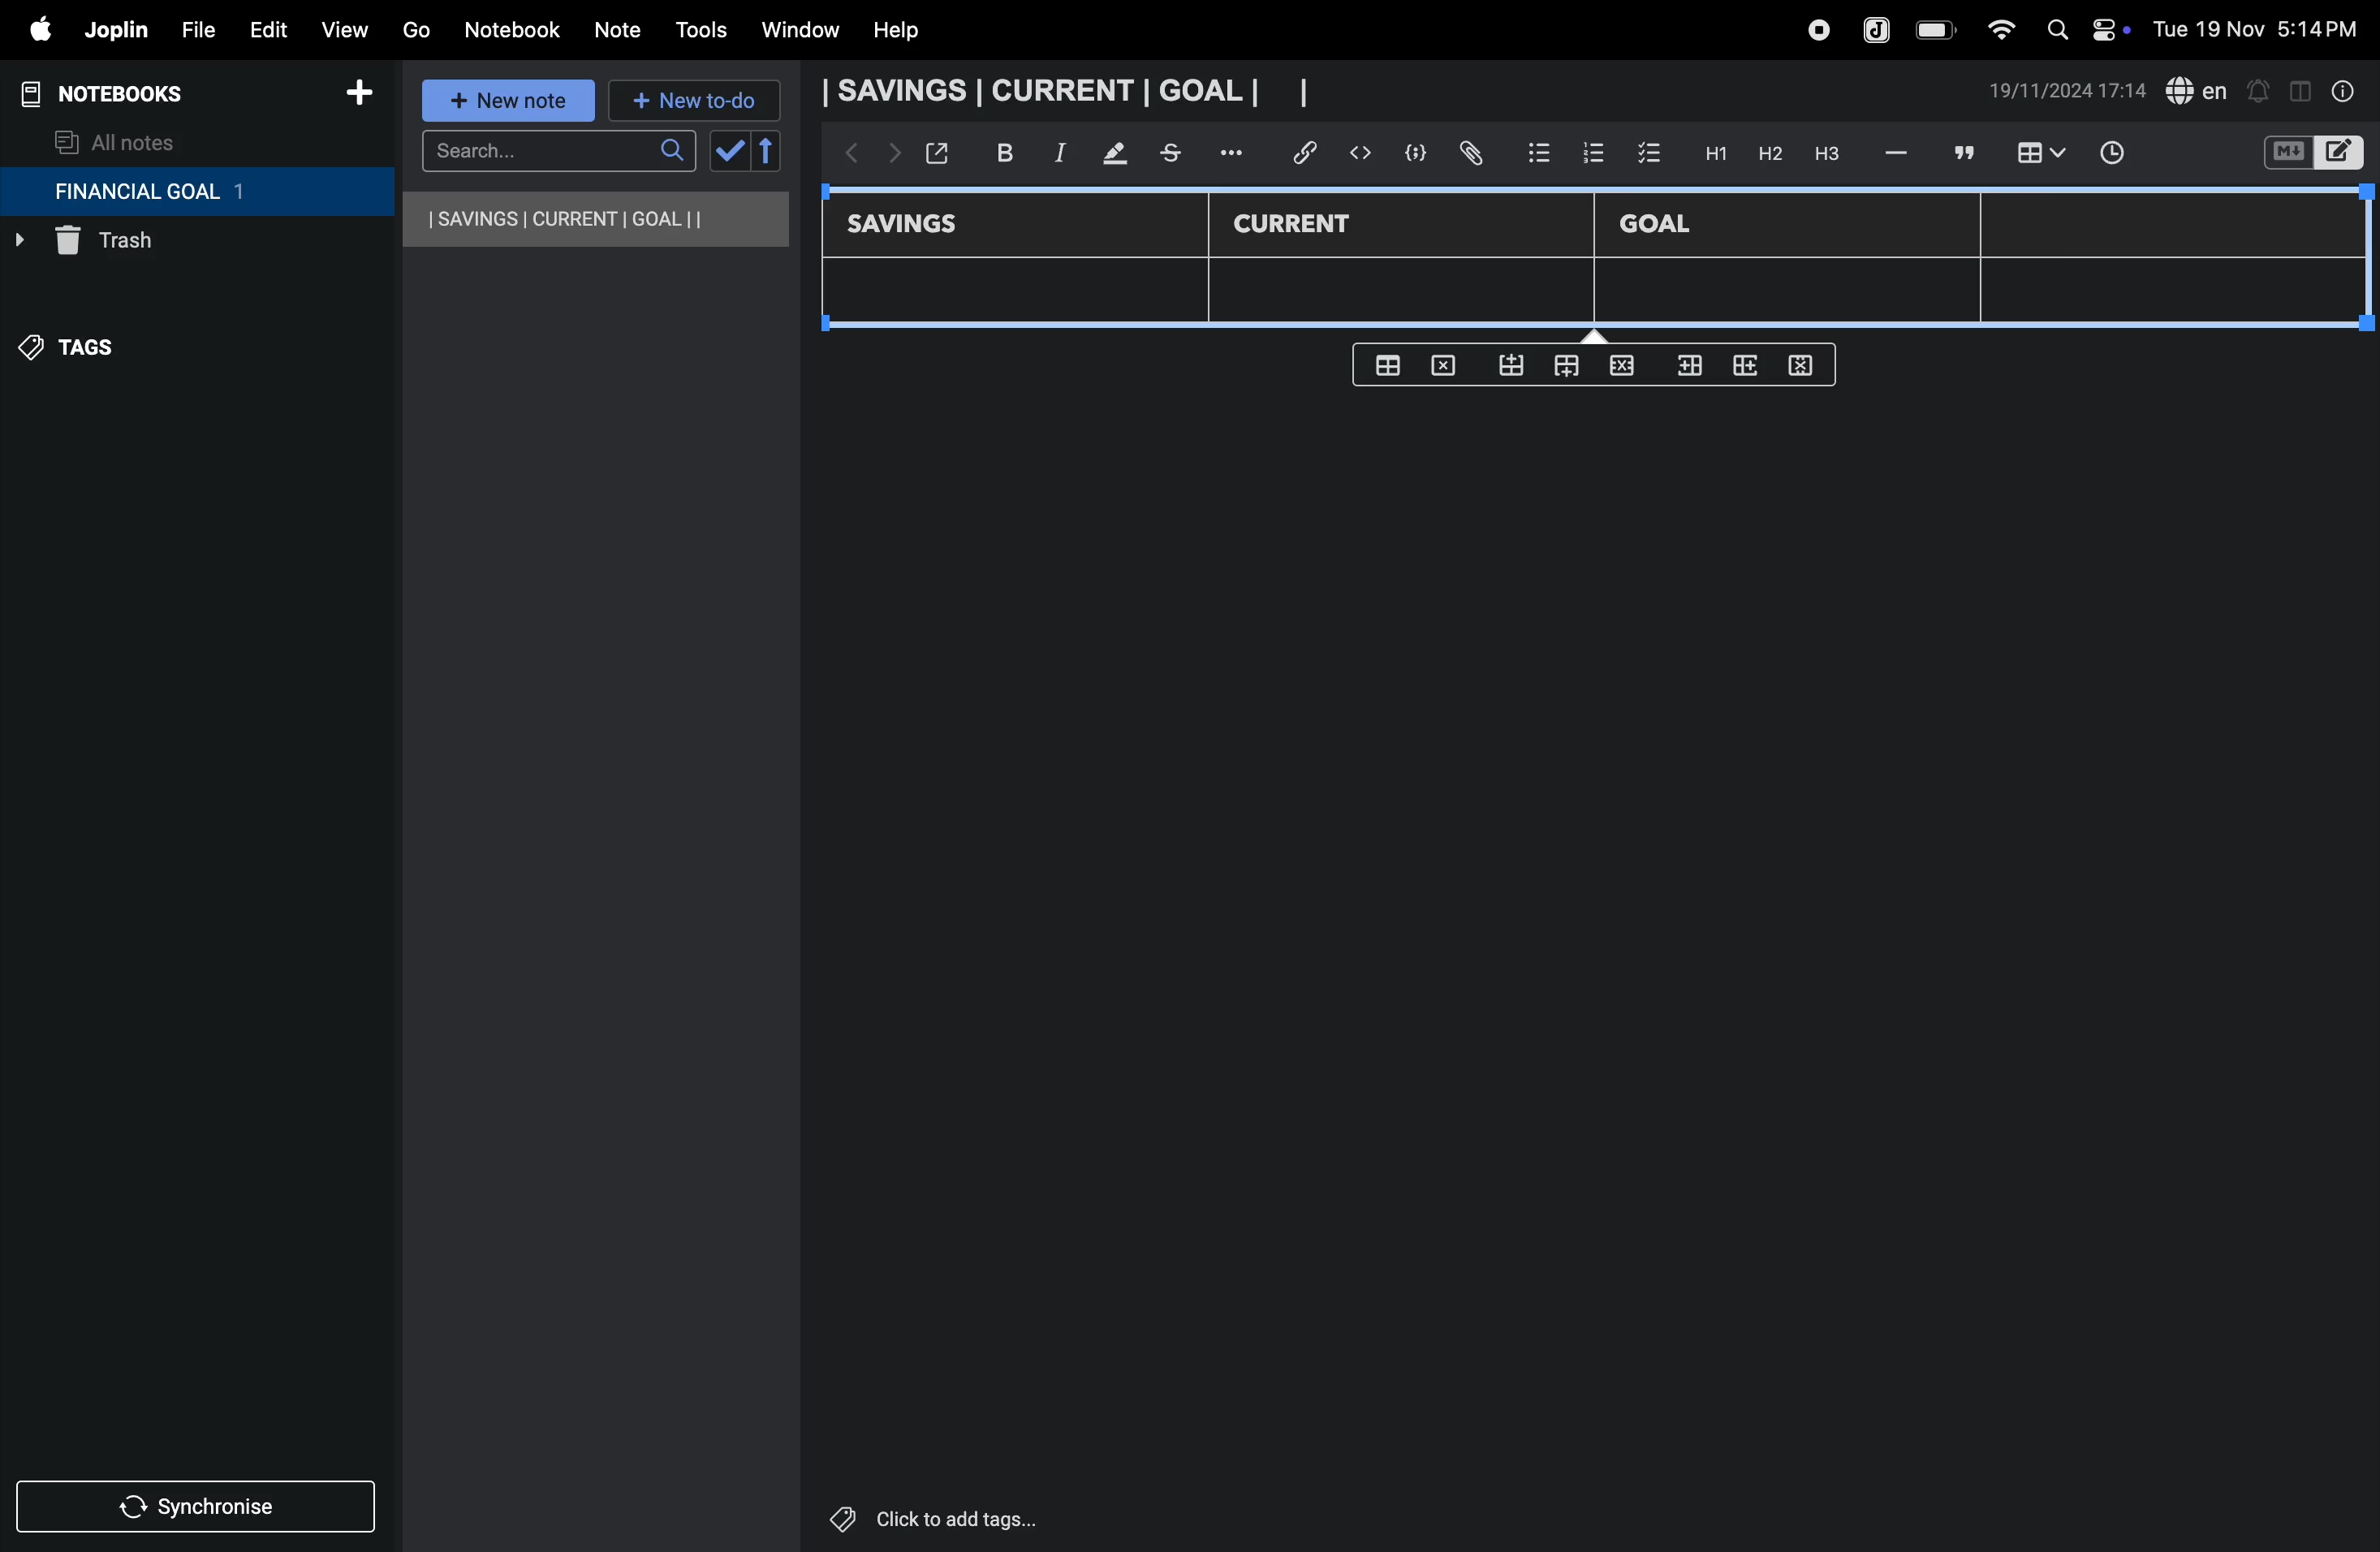  I want to click on help, so click(911, 31).